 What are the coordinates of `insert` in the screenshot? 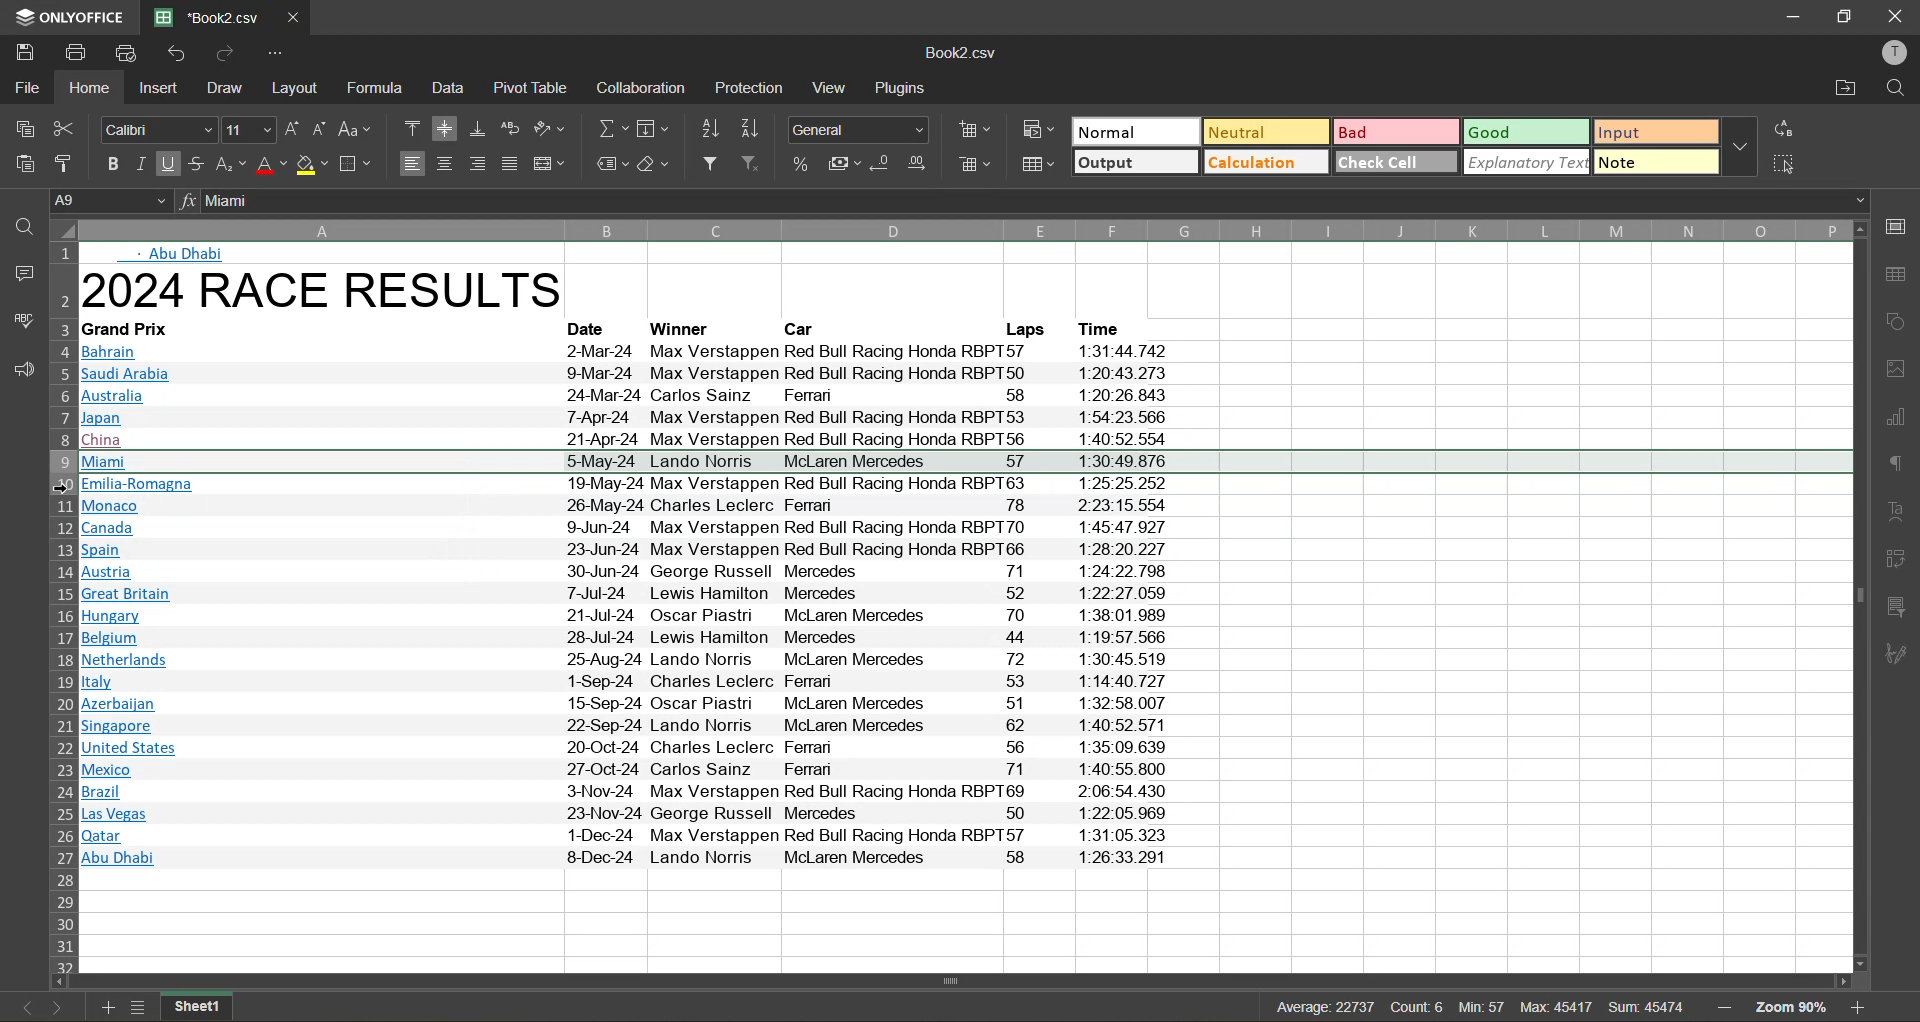 It's located at (158, 87).